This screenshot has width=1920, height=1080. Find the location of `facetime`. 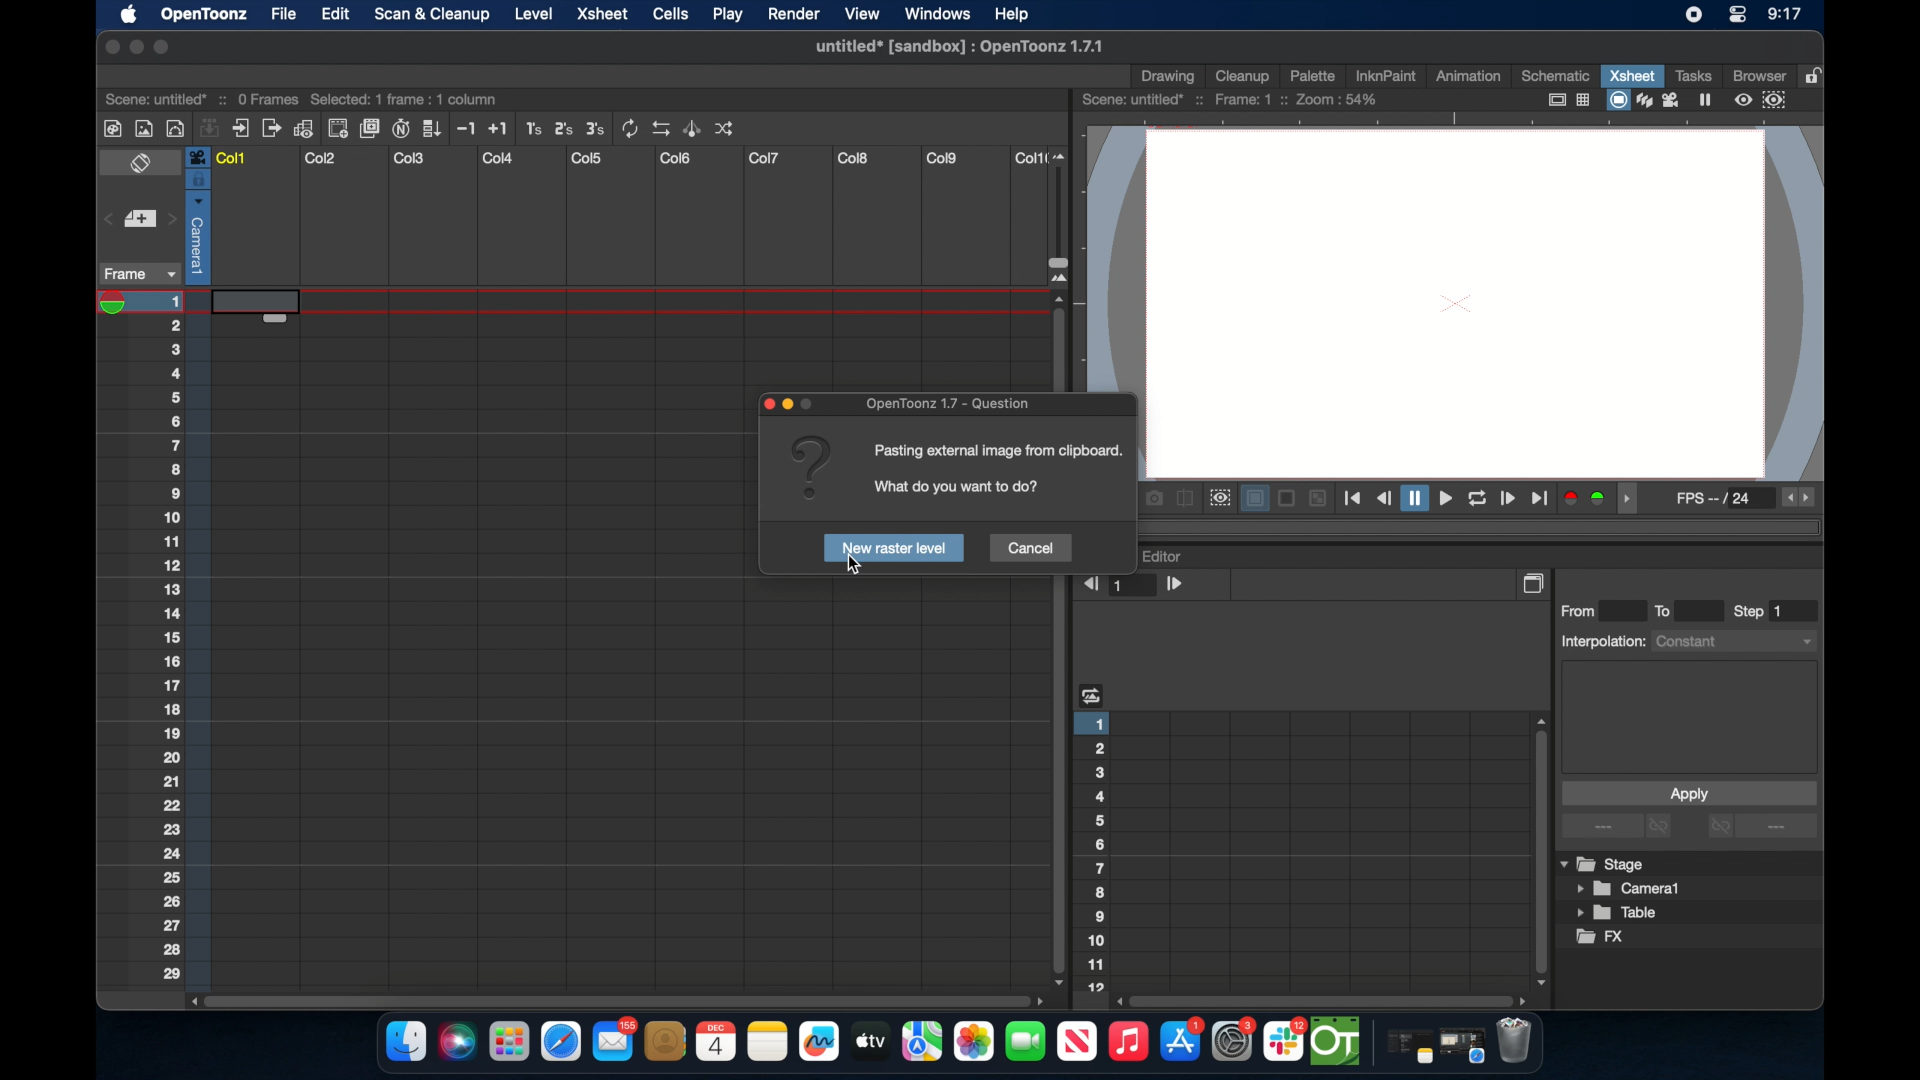

facetime is located at coordinates (1026, 1039).